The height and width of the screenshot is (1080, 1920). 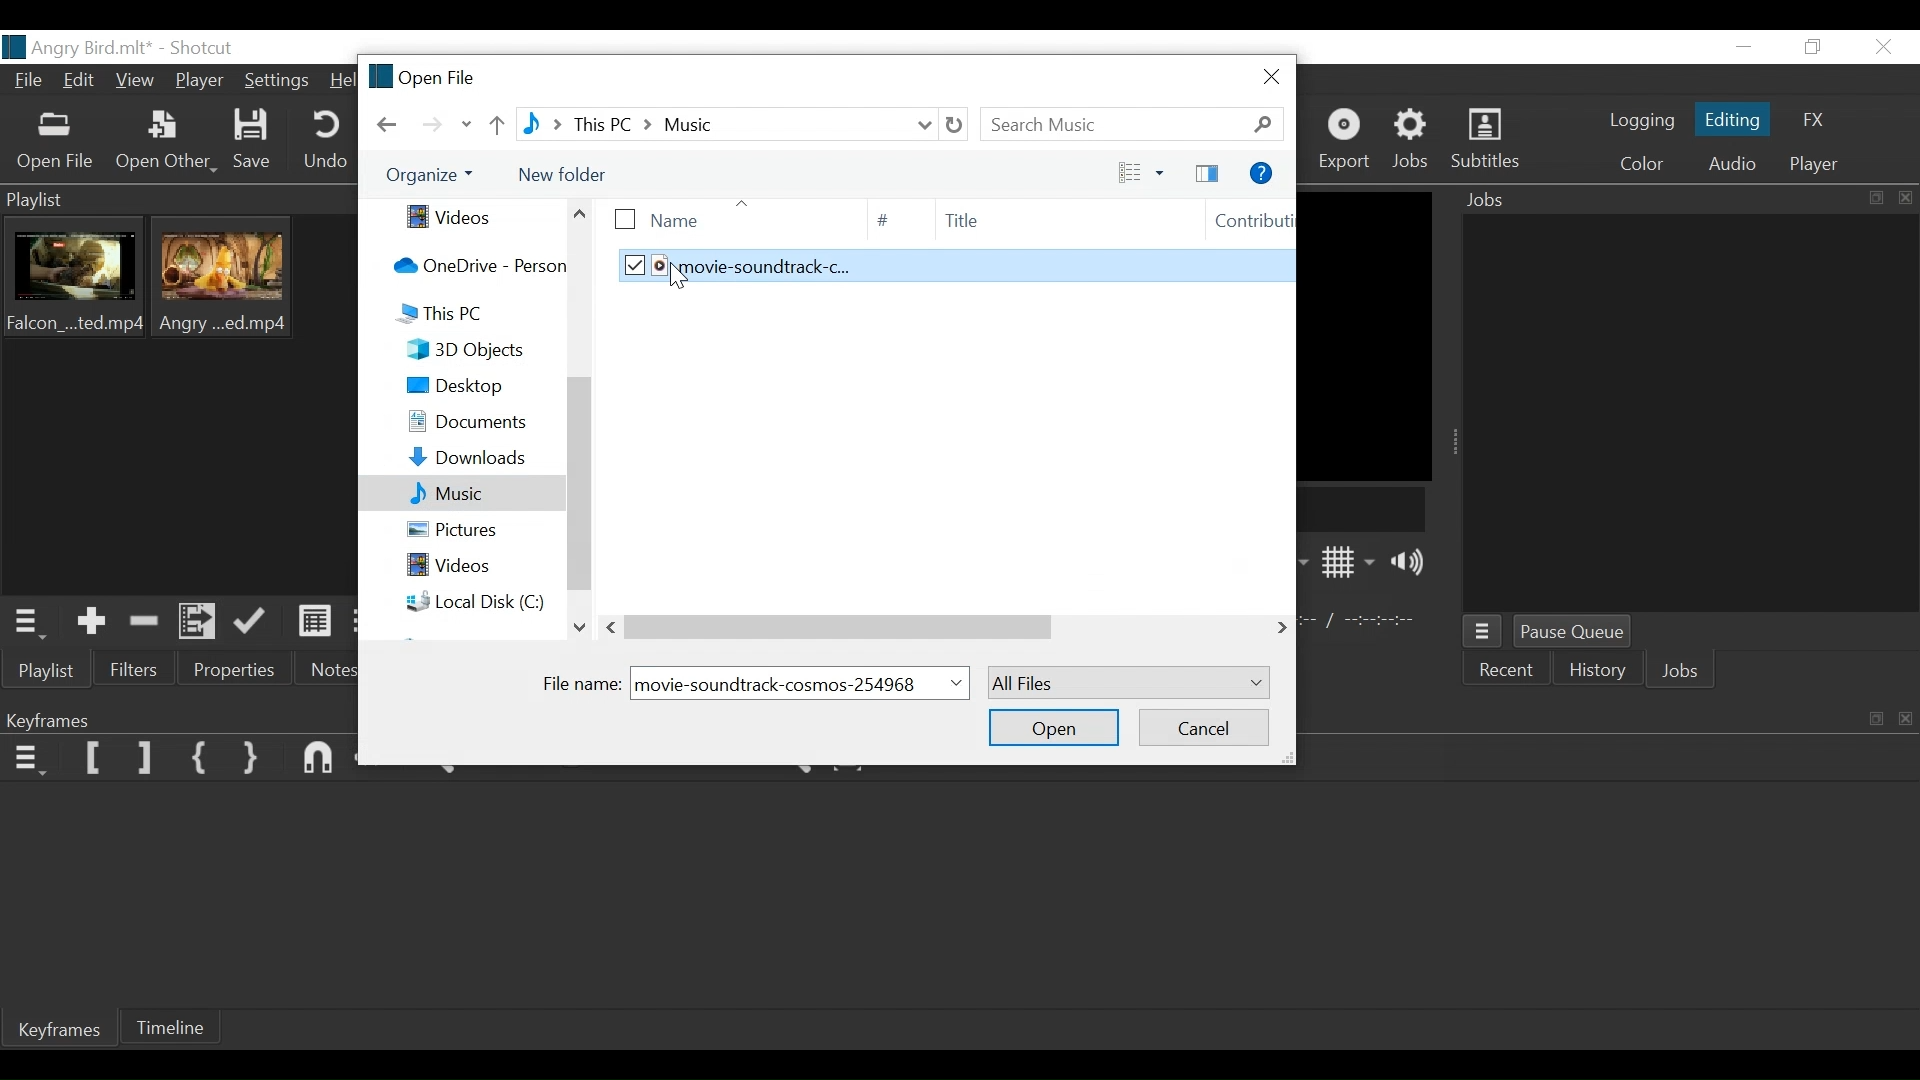 I want to click on Music, so click(x=459, y=493).